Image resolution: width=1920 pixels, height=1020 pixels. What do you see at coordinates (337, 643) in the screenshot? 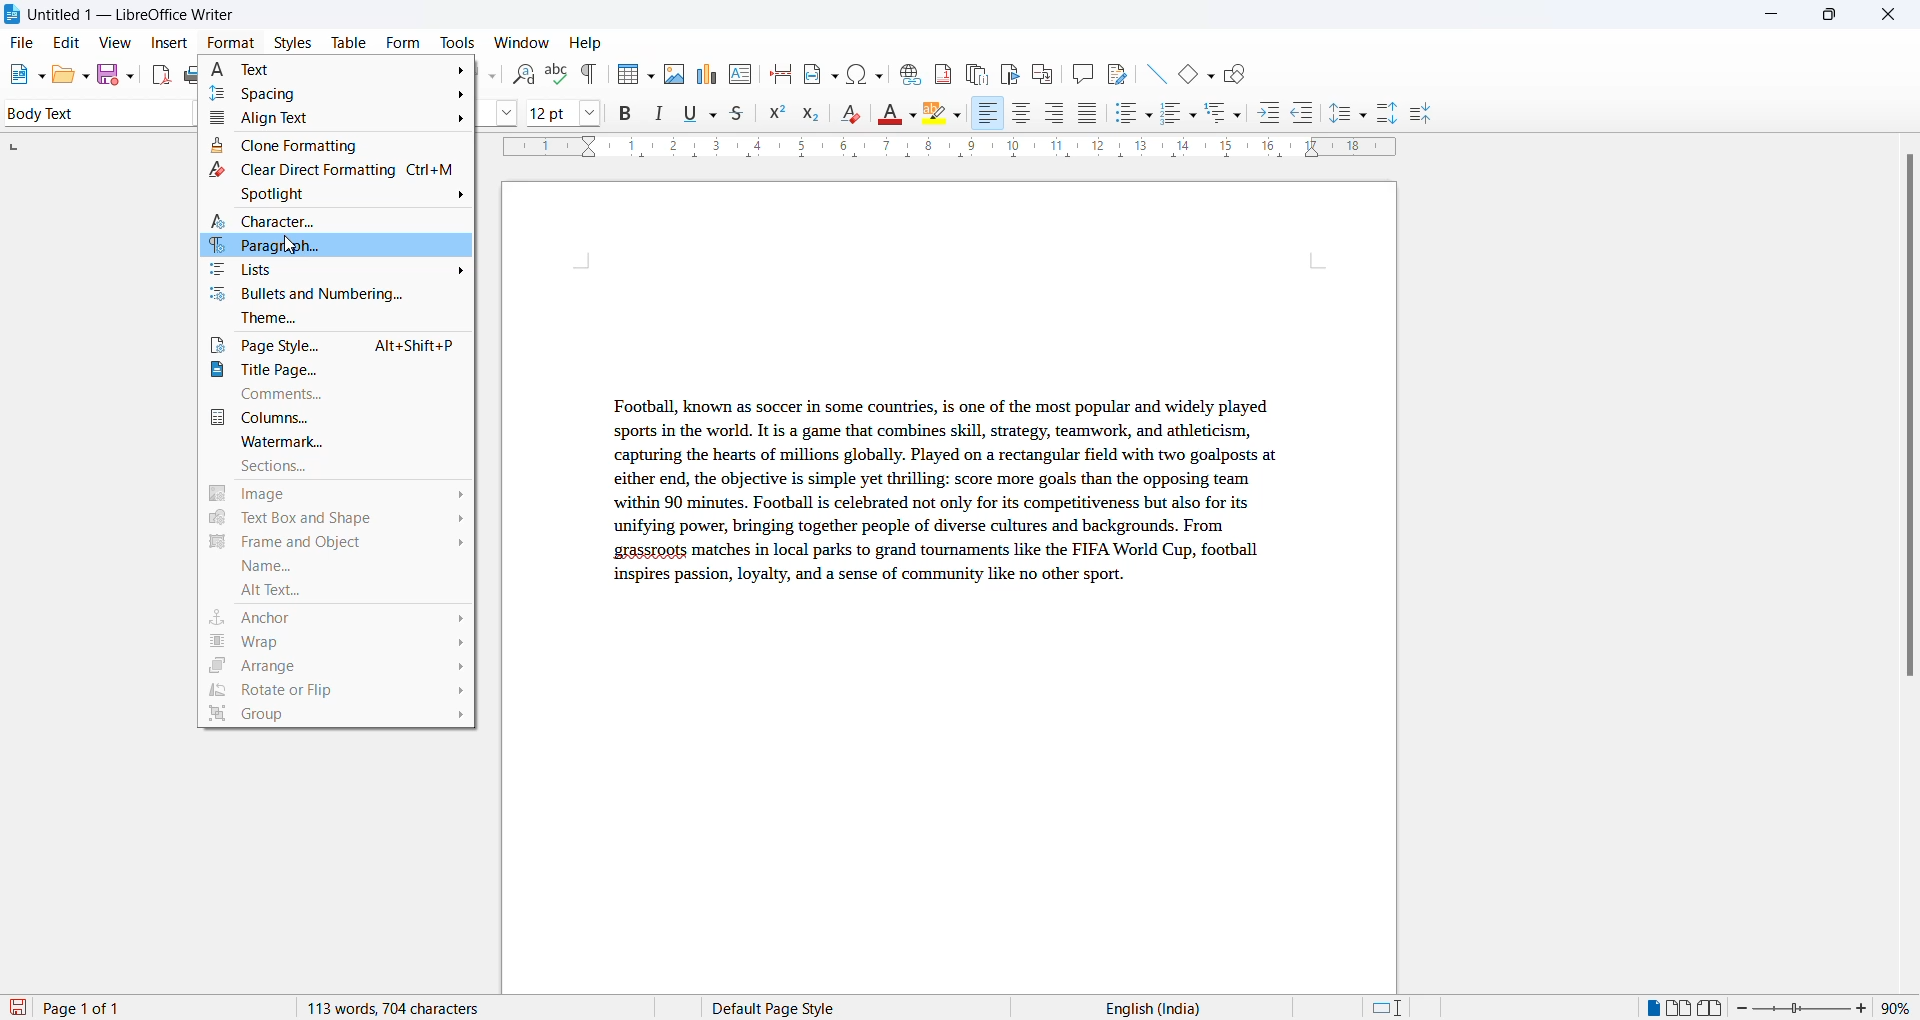
I see `wrap` at bounding box center [337, 643].